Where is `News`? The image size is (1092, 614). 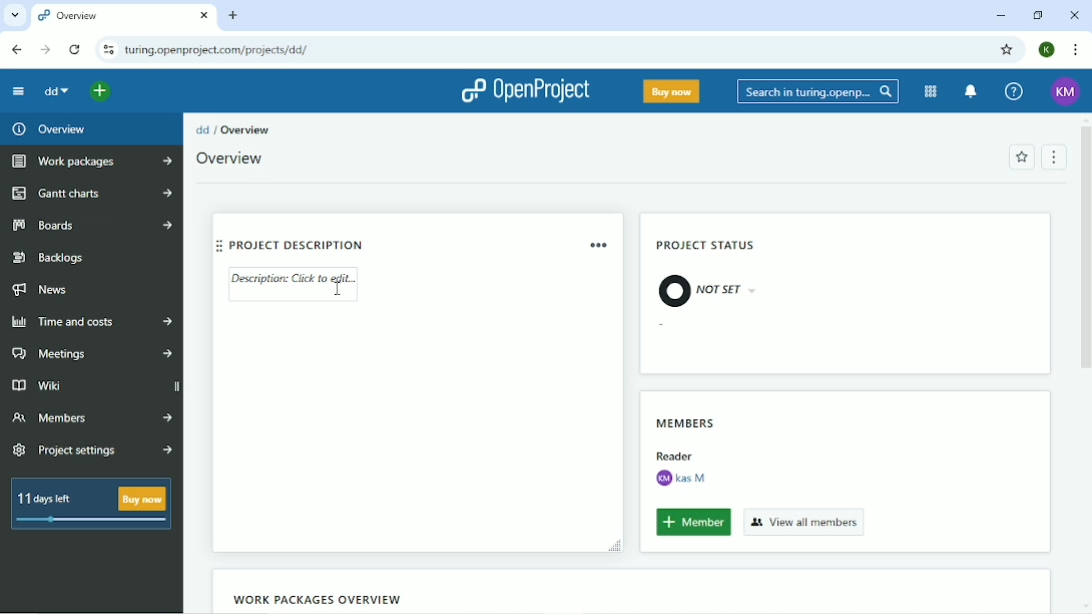
News is located at coordinates (44, 291).